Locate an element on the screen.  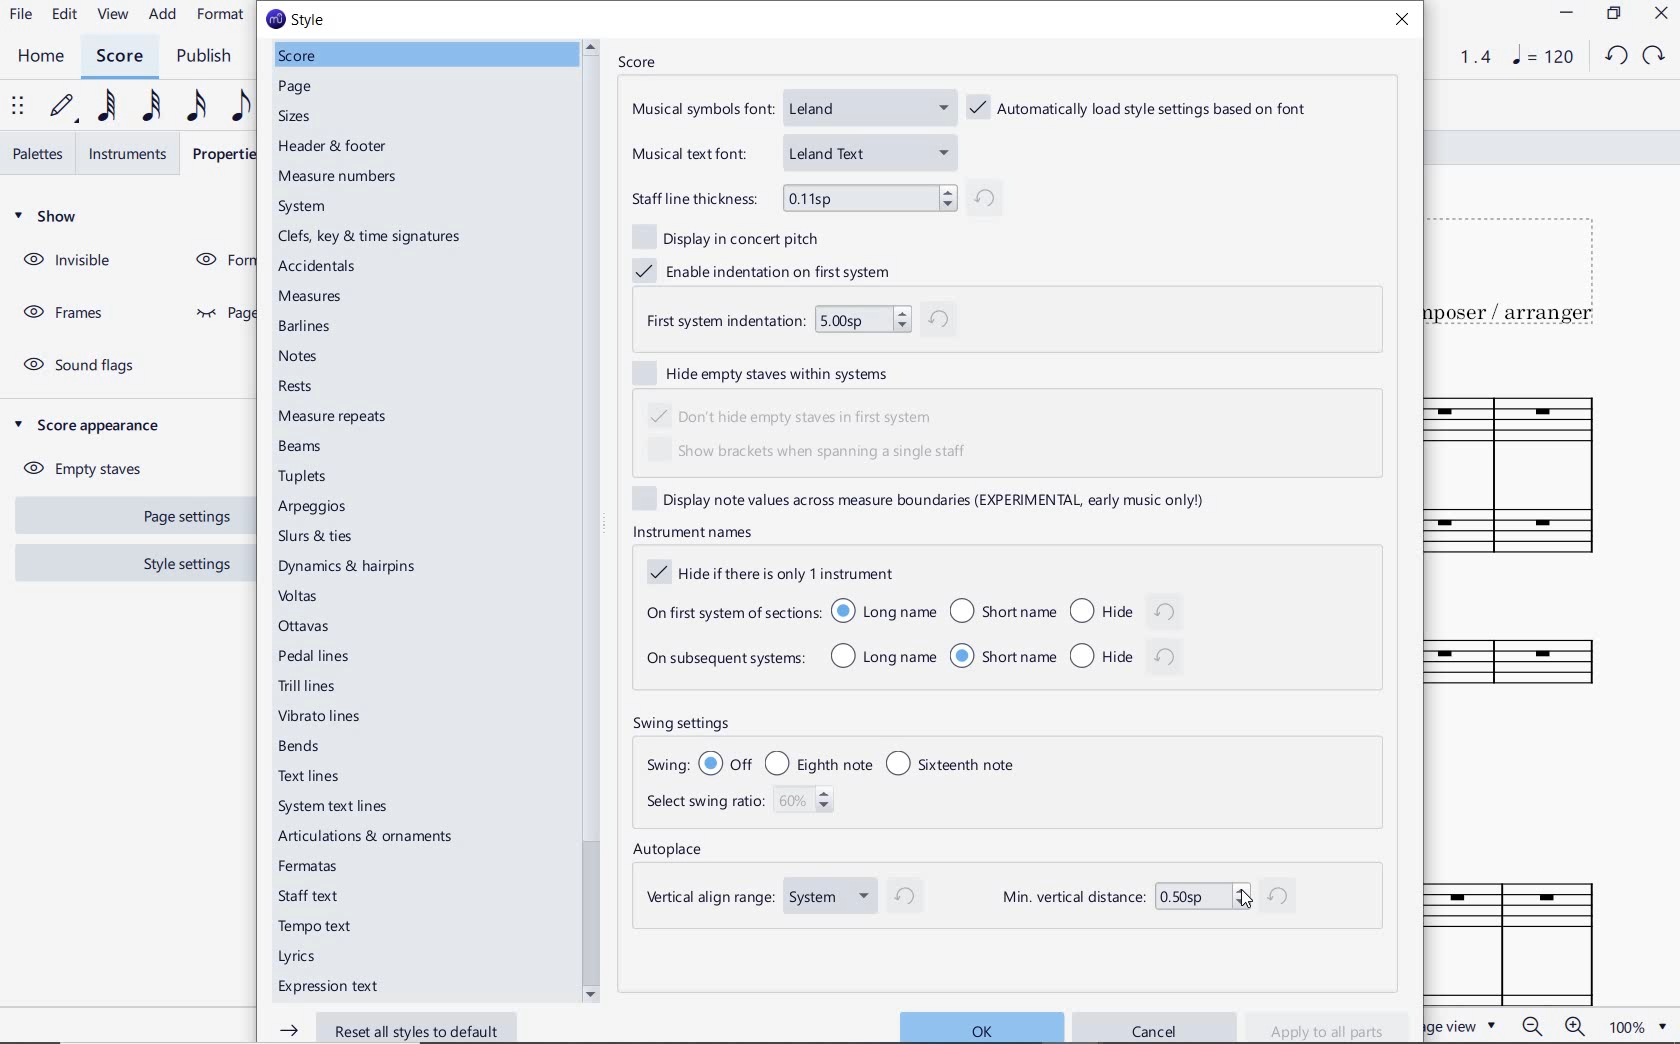
STYLE SETTINGS is located at coordinates (185, 563).